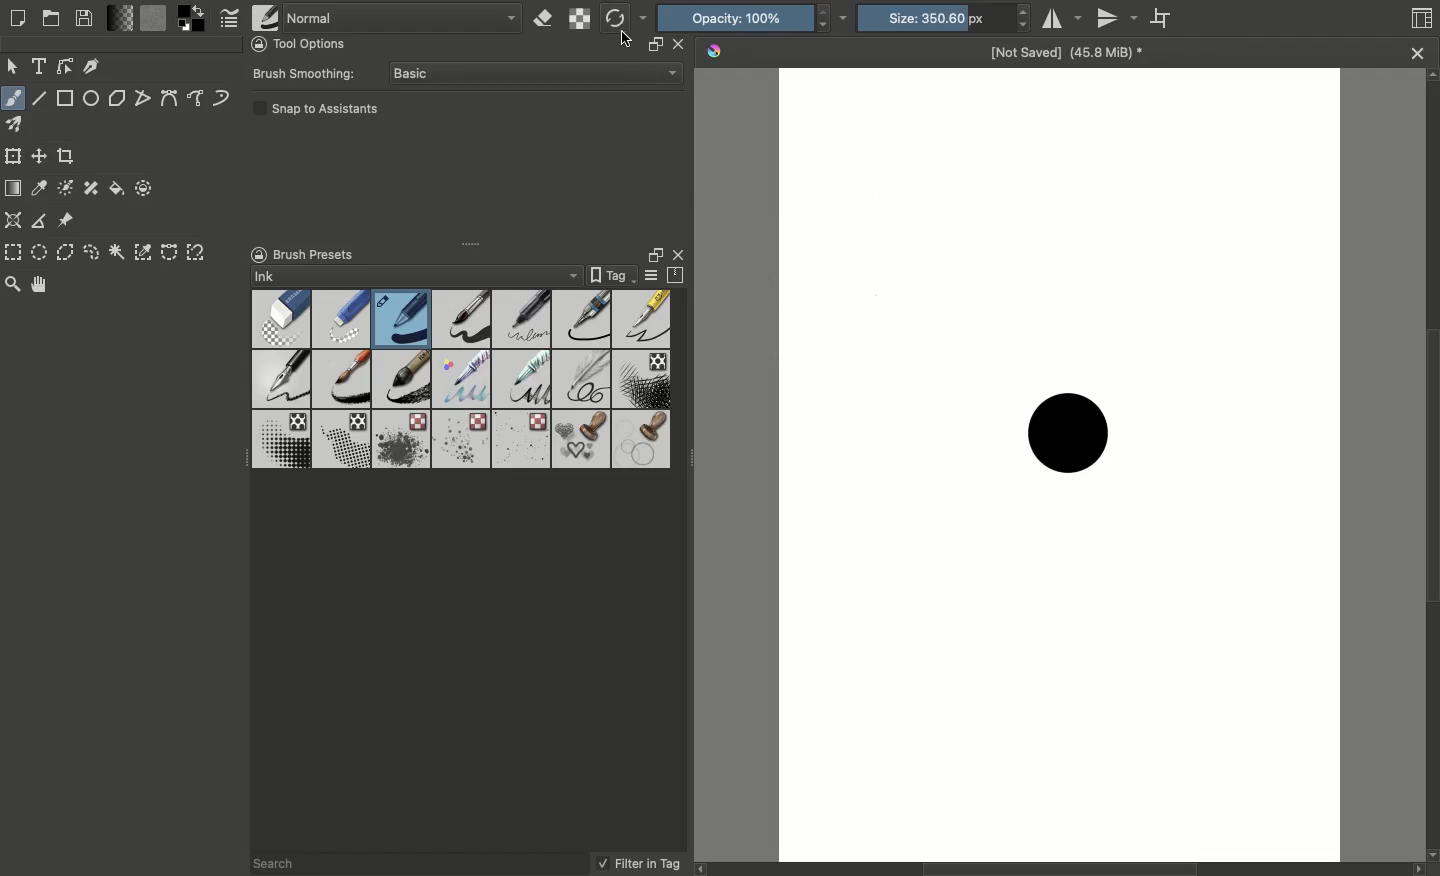 The width and height of the screenshot is (1440, 876). What do you see at coordinates (40, 221) in the screenshot?
I see `Measure distance` at bounding box center [40, 221].